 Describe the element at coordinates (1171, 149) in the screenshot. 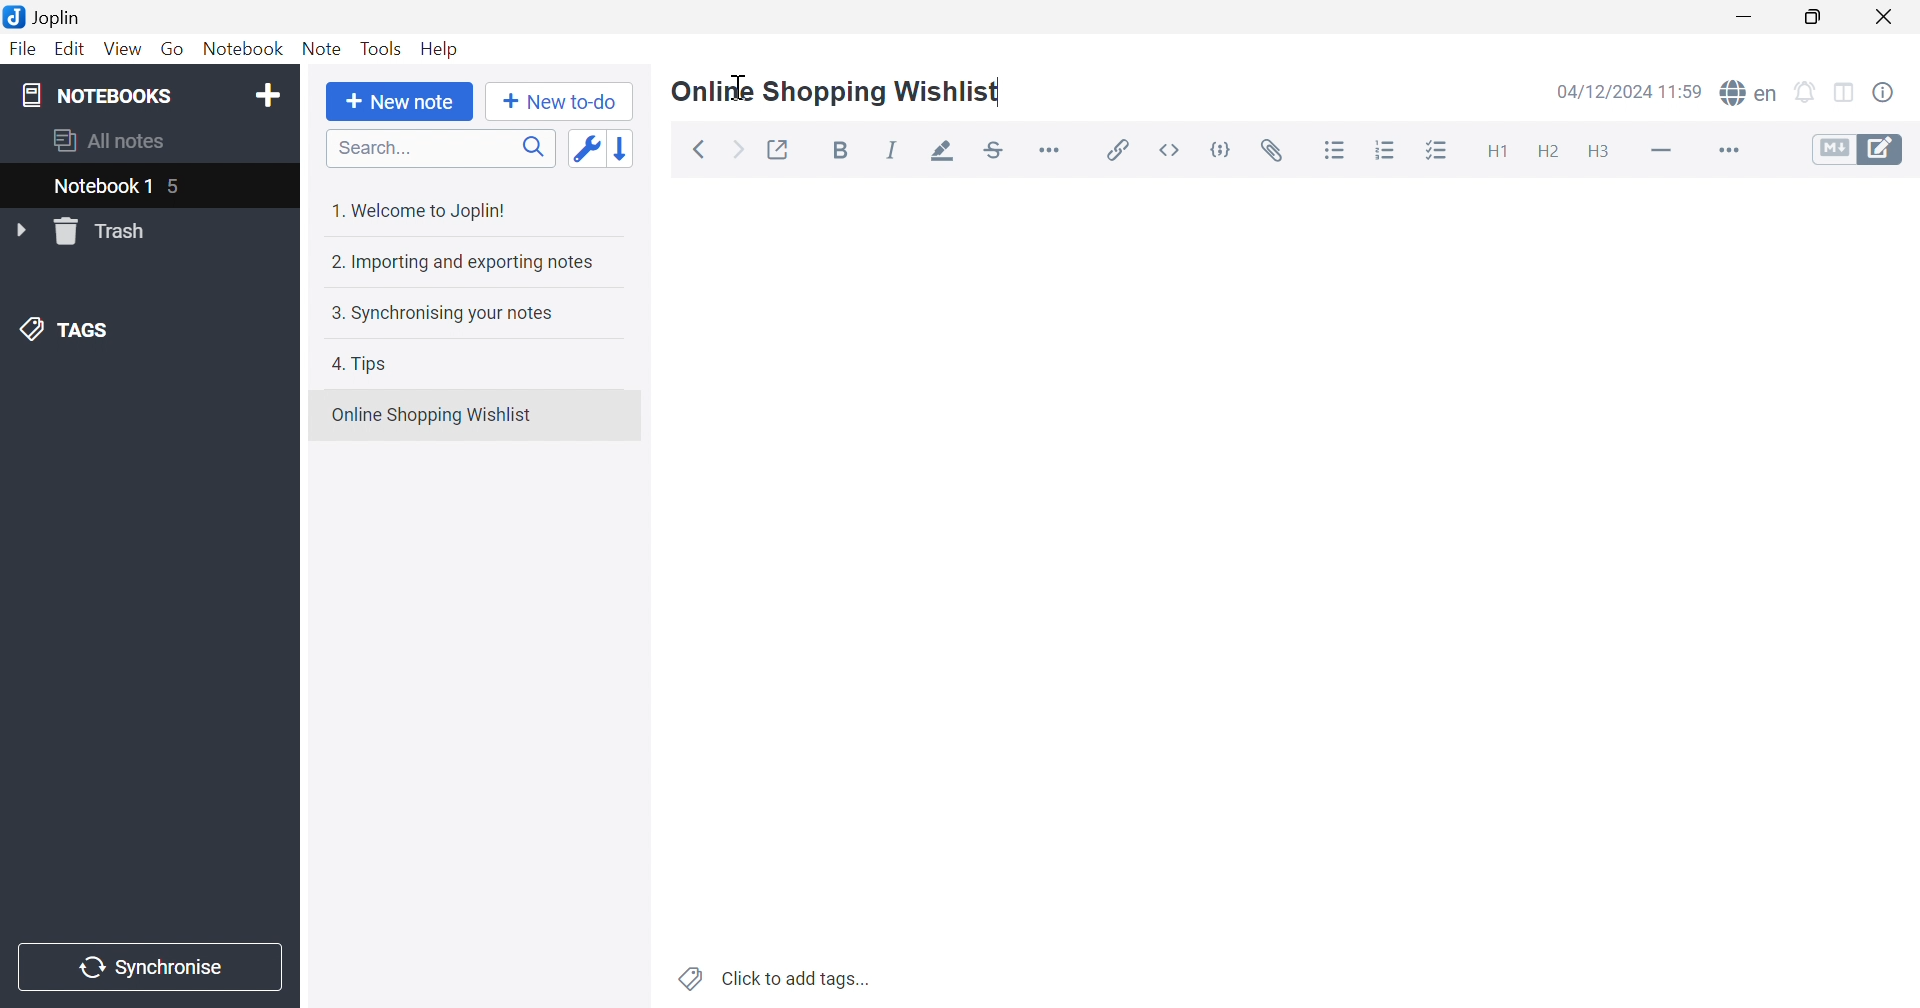

I see `Inline code` at that location.